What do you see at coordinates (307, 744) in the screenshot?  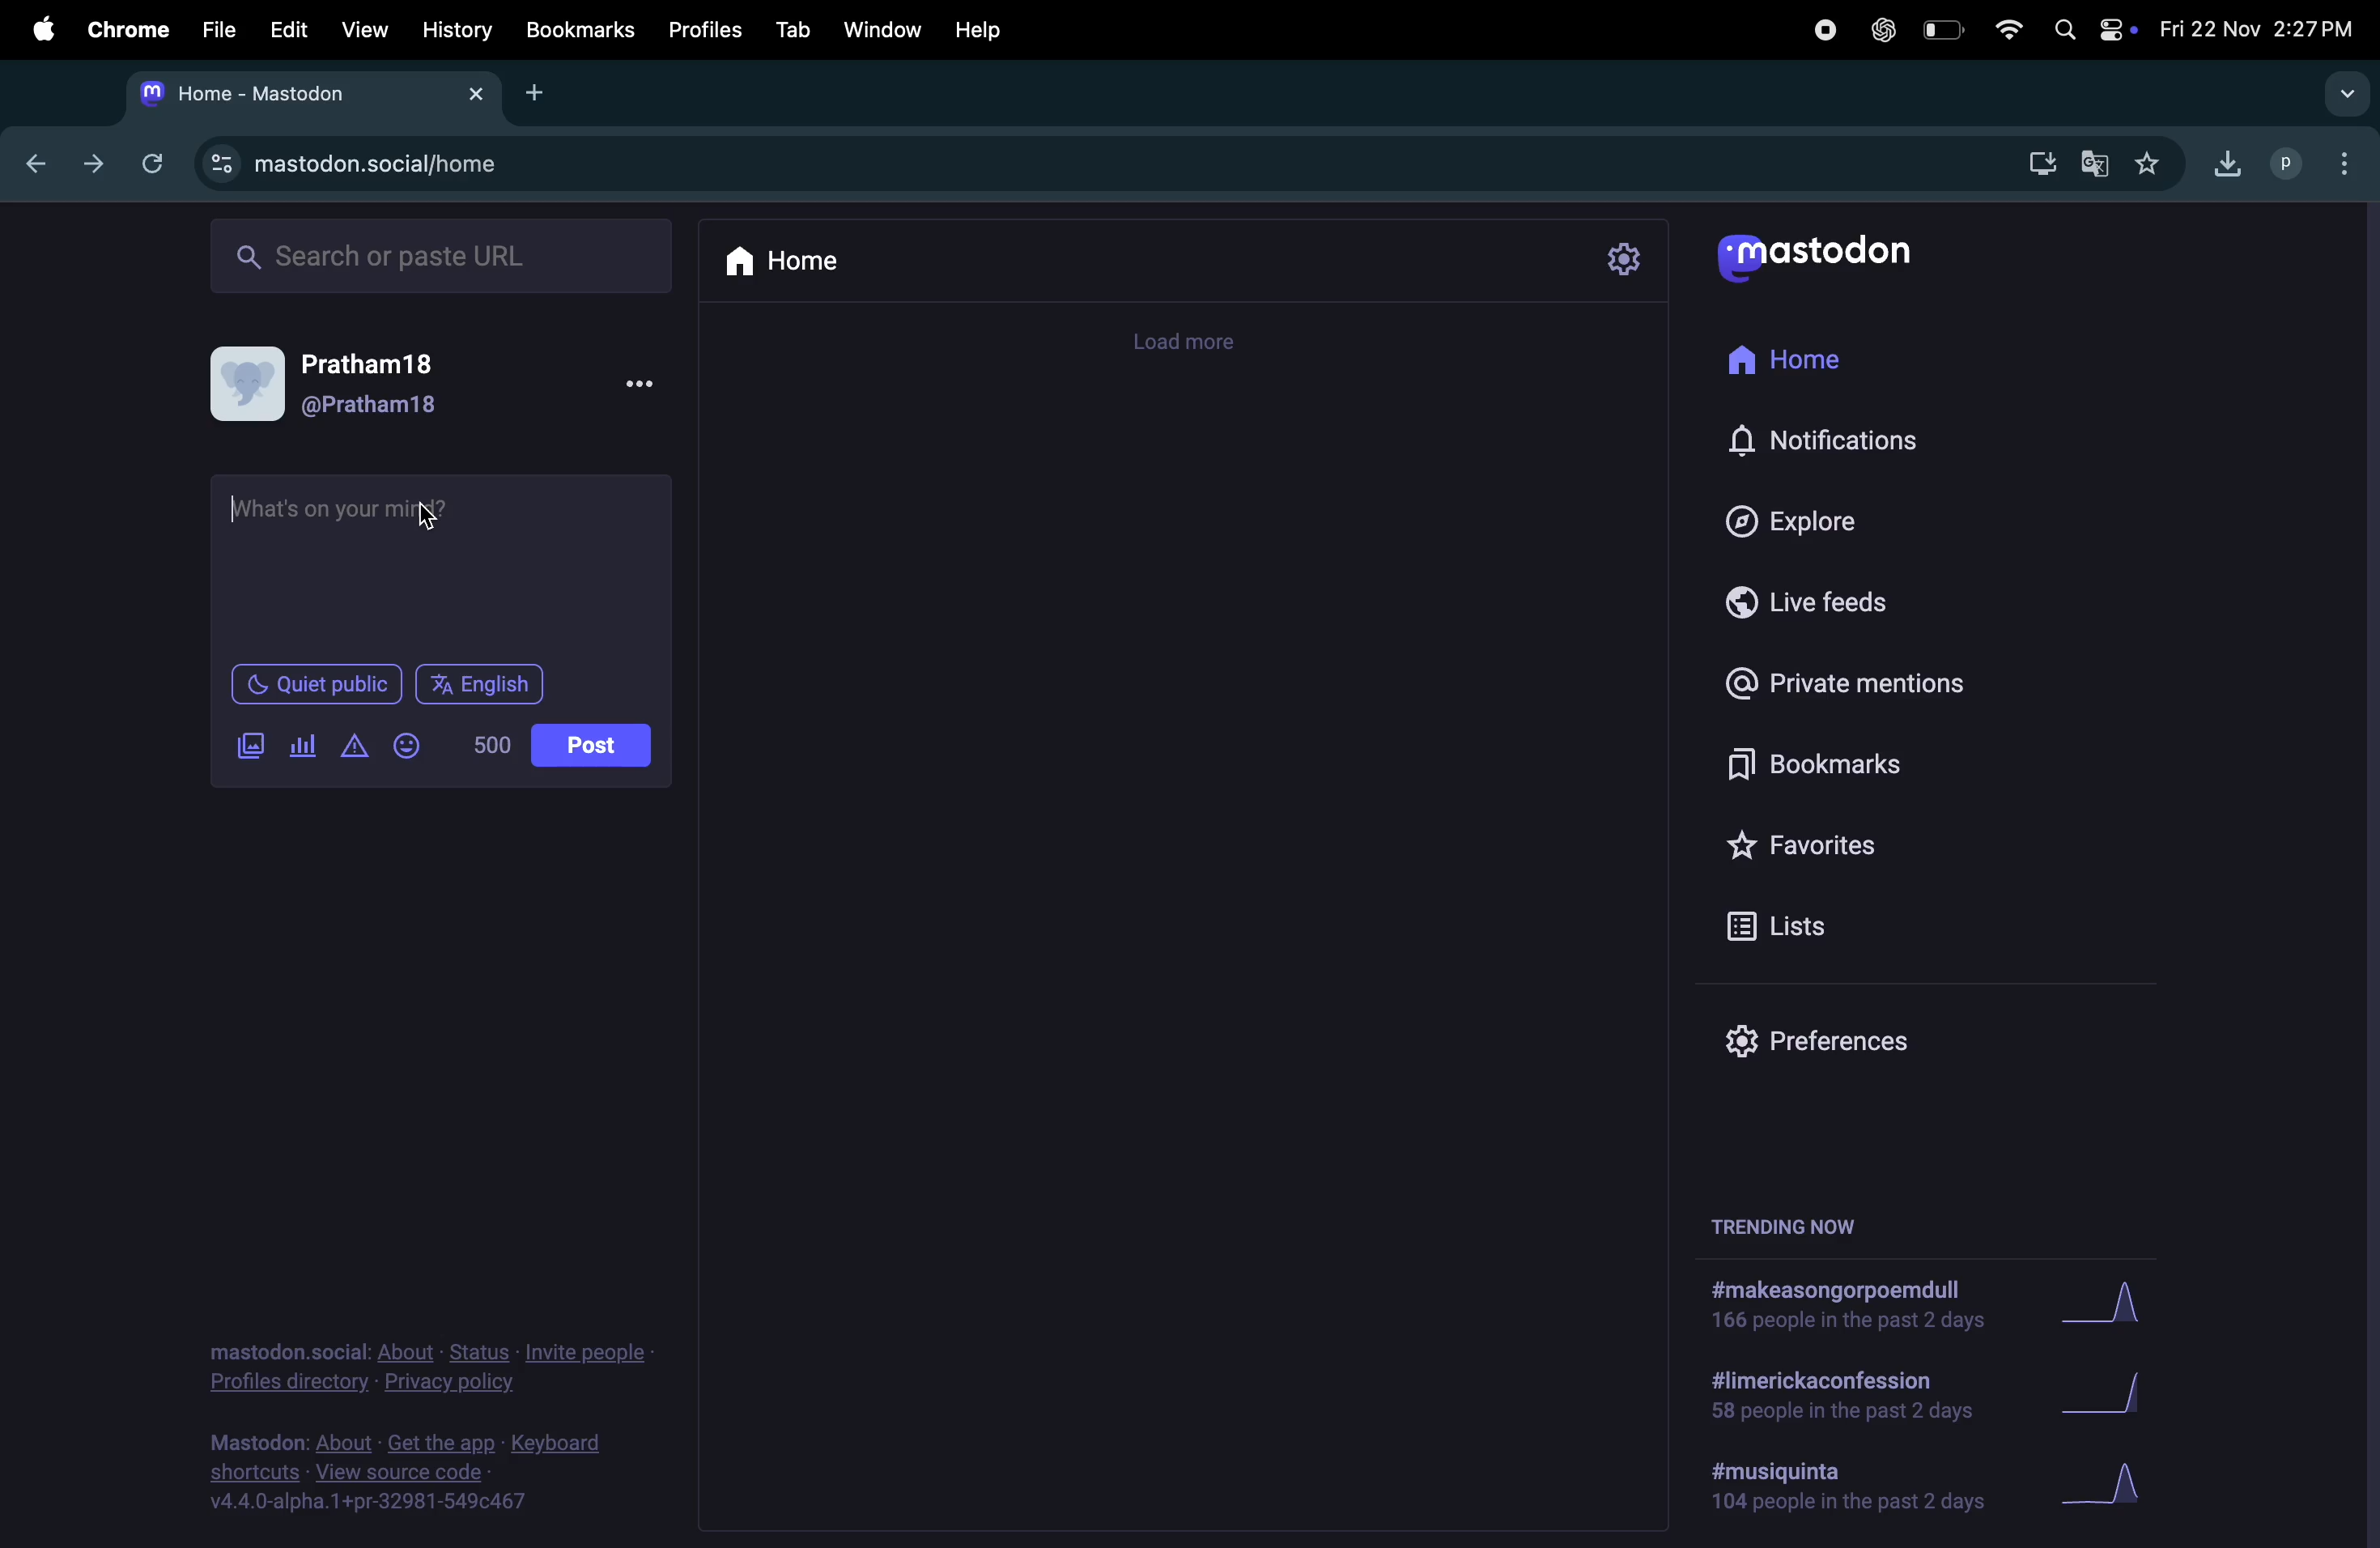 I see `pool` at bounding box center [307, 744].